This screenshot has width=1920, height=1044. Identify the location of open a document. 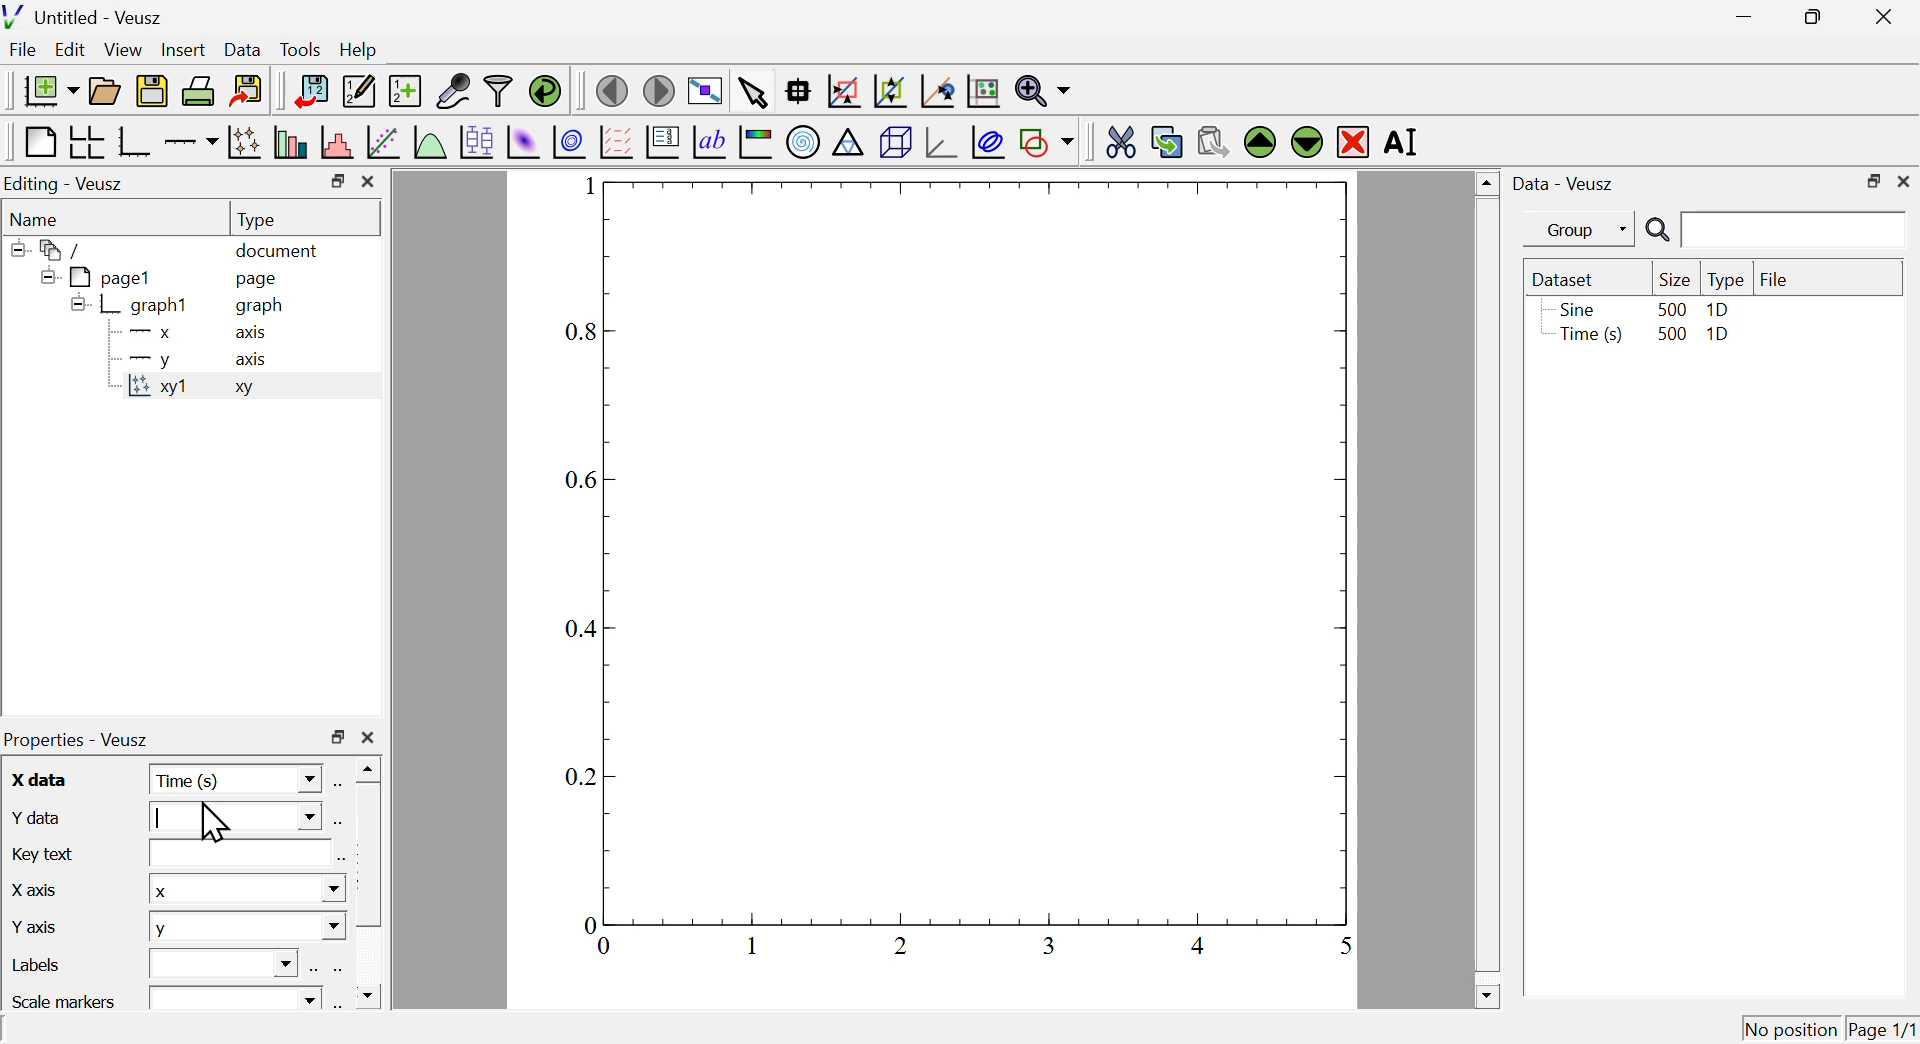
(107, 89).